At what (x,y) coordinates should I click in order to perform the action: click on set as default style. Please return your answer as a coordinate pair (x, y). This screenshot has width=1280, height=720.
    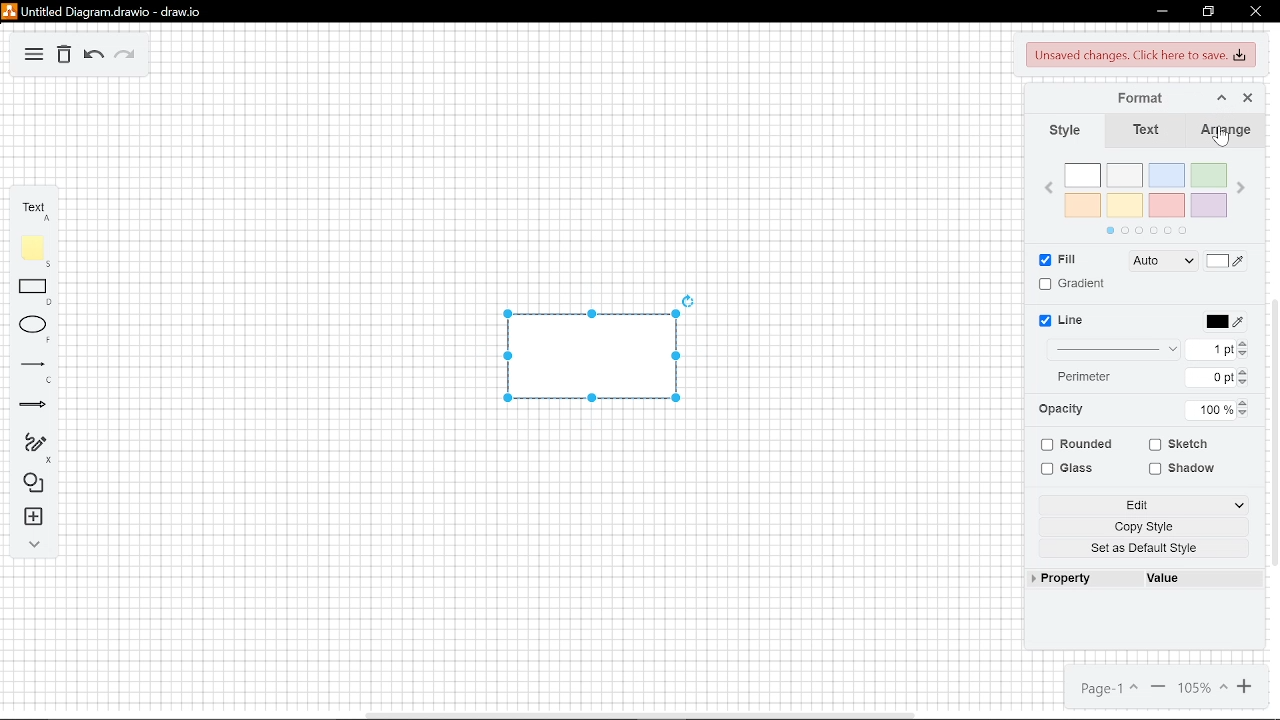
    Looking at the image, I should click on (1146, 549).